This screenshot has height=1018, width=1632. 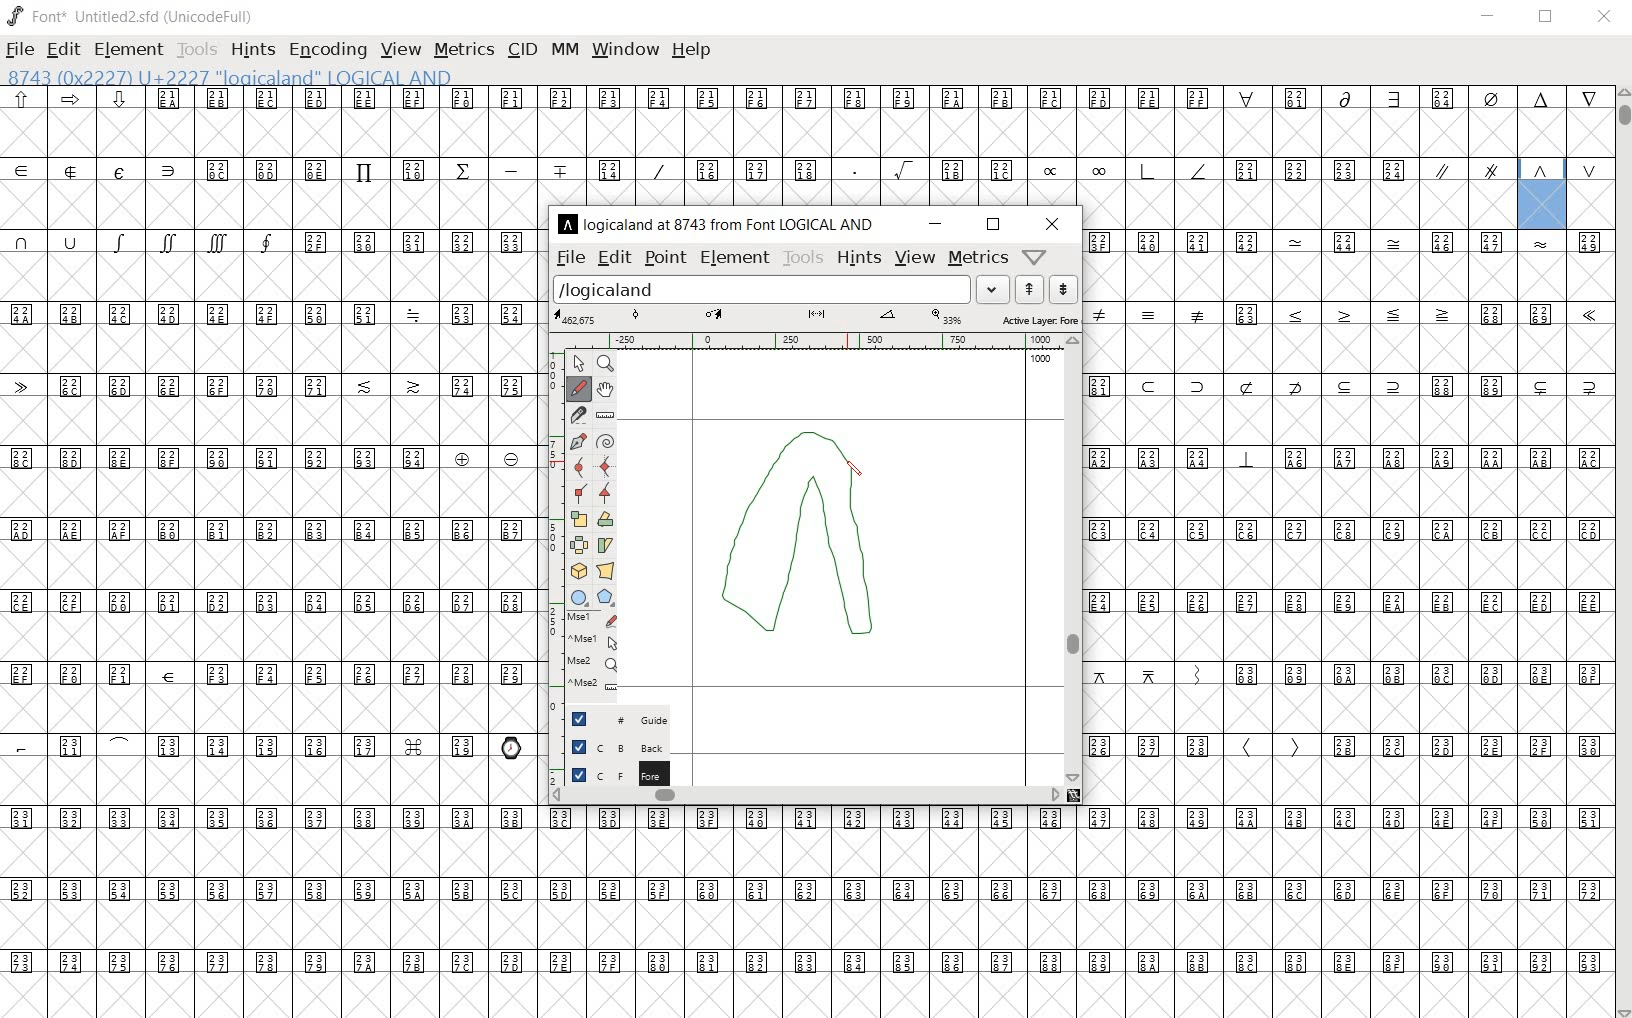 What do you see at coordinates (1075, 560) in the screenshot?
I see `scrollbar` at bounding box center [1075, 560].